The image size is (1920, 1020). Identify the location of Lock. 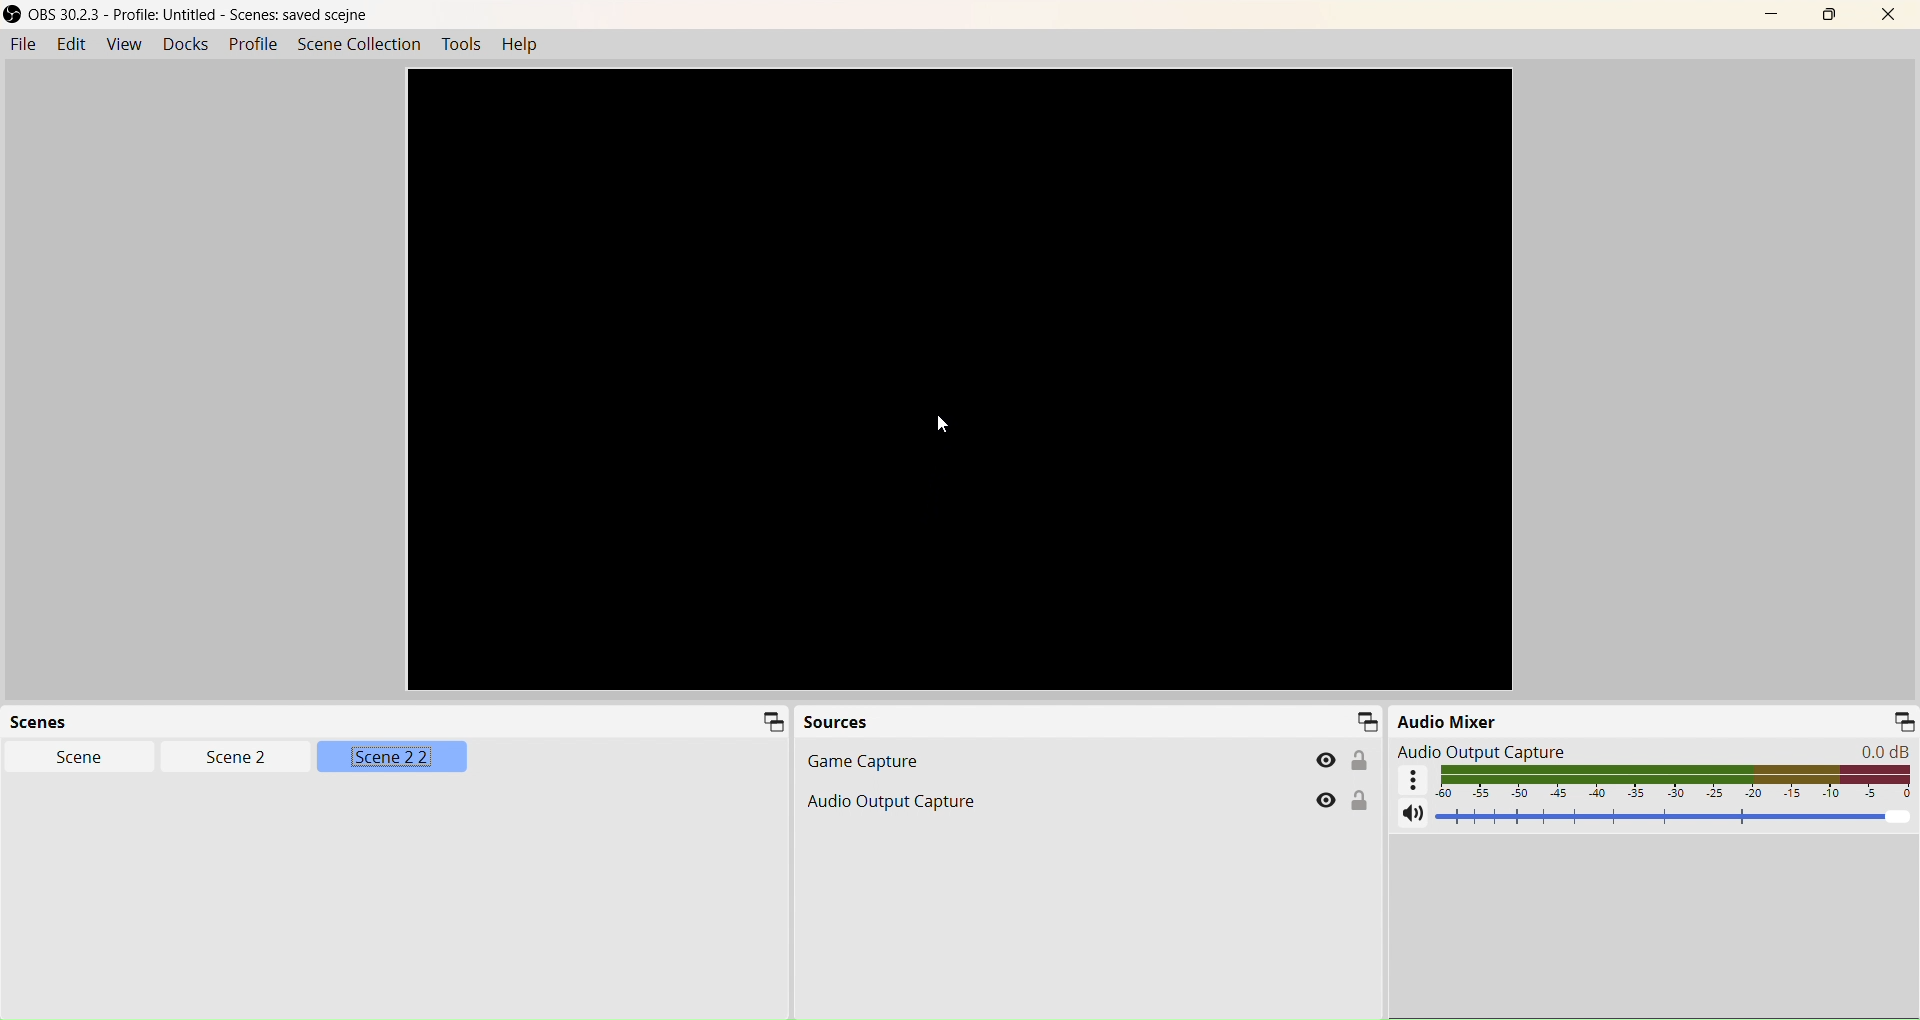
(1360, 799).